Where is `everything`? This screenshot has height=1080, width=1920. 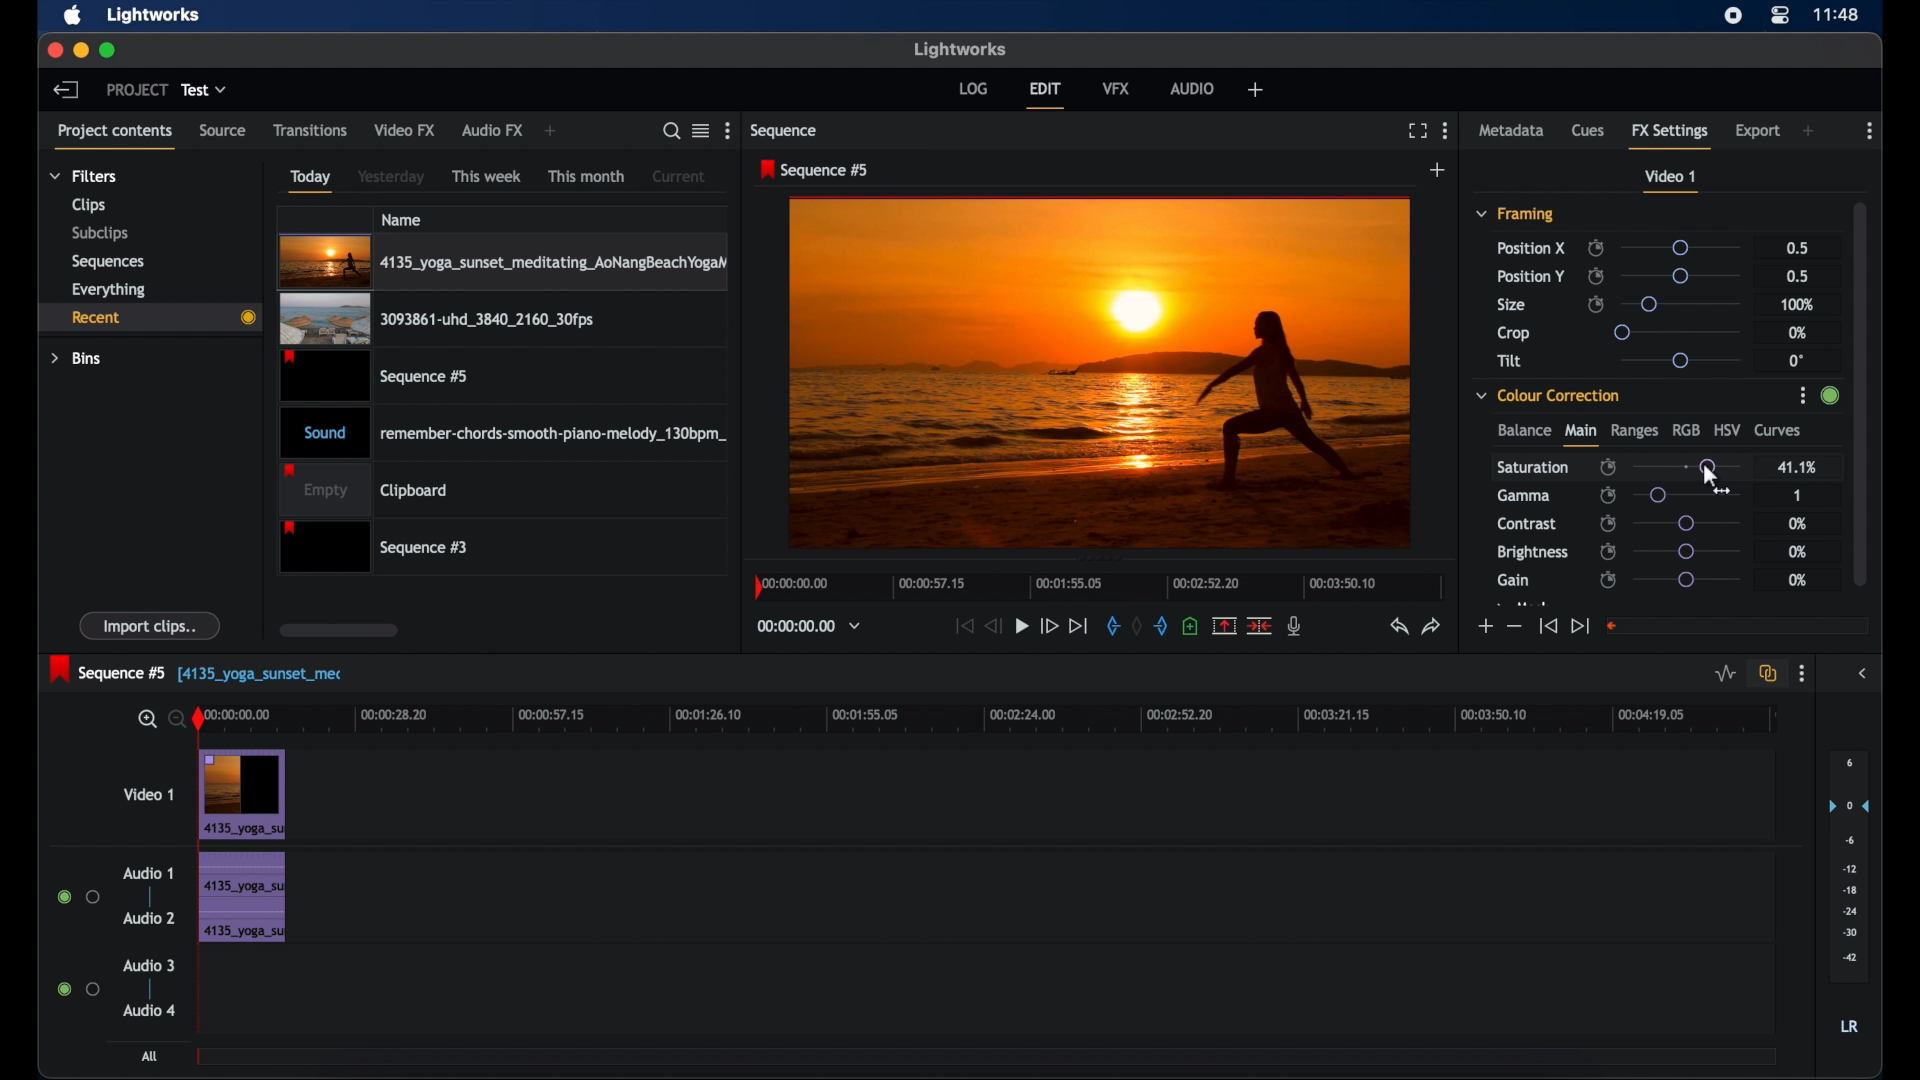 everything is located at coordinates (109, 289).